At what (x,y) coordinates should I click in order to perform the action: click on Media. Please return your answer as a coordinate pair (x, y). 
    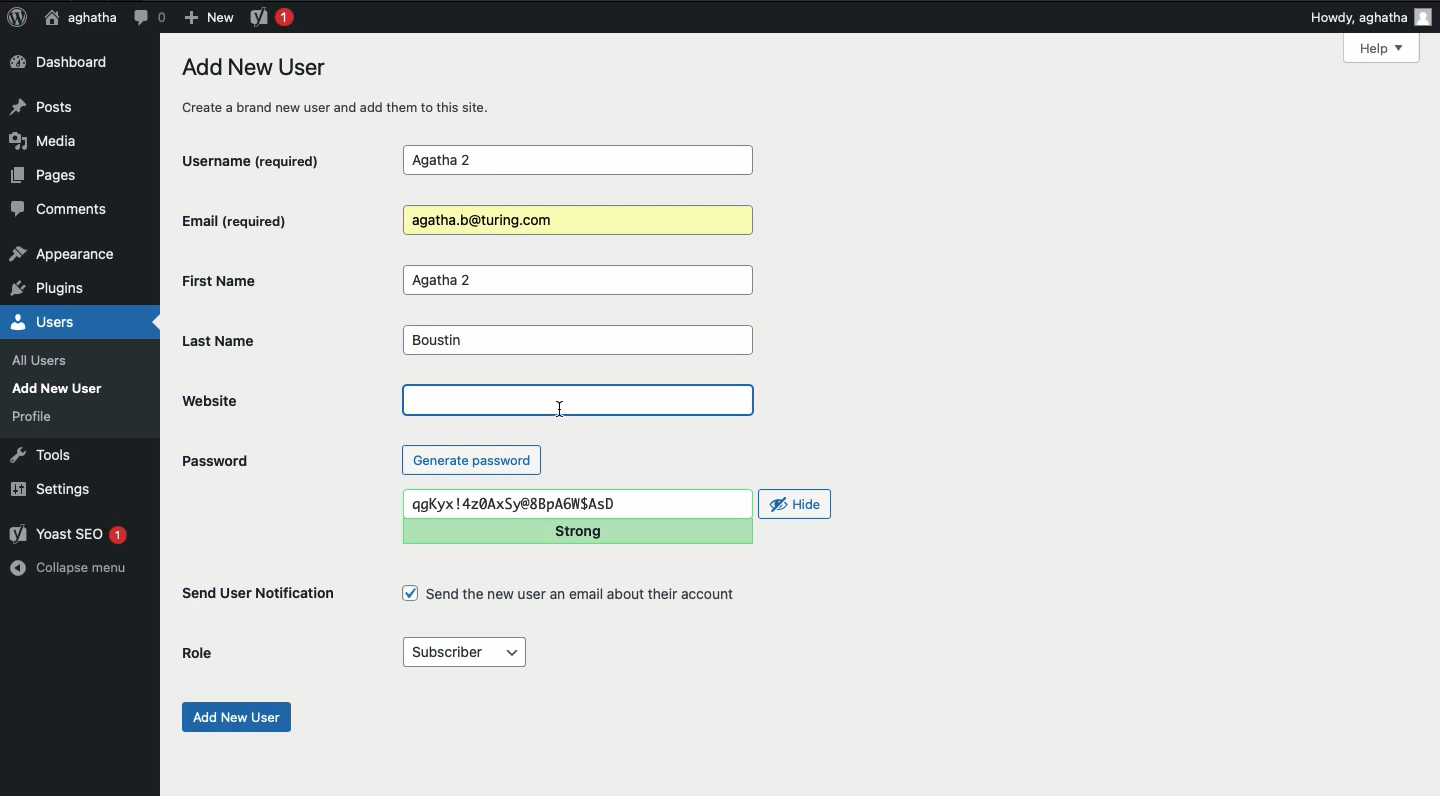
    Looking at the image, I should click on (52, 141).